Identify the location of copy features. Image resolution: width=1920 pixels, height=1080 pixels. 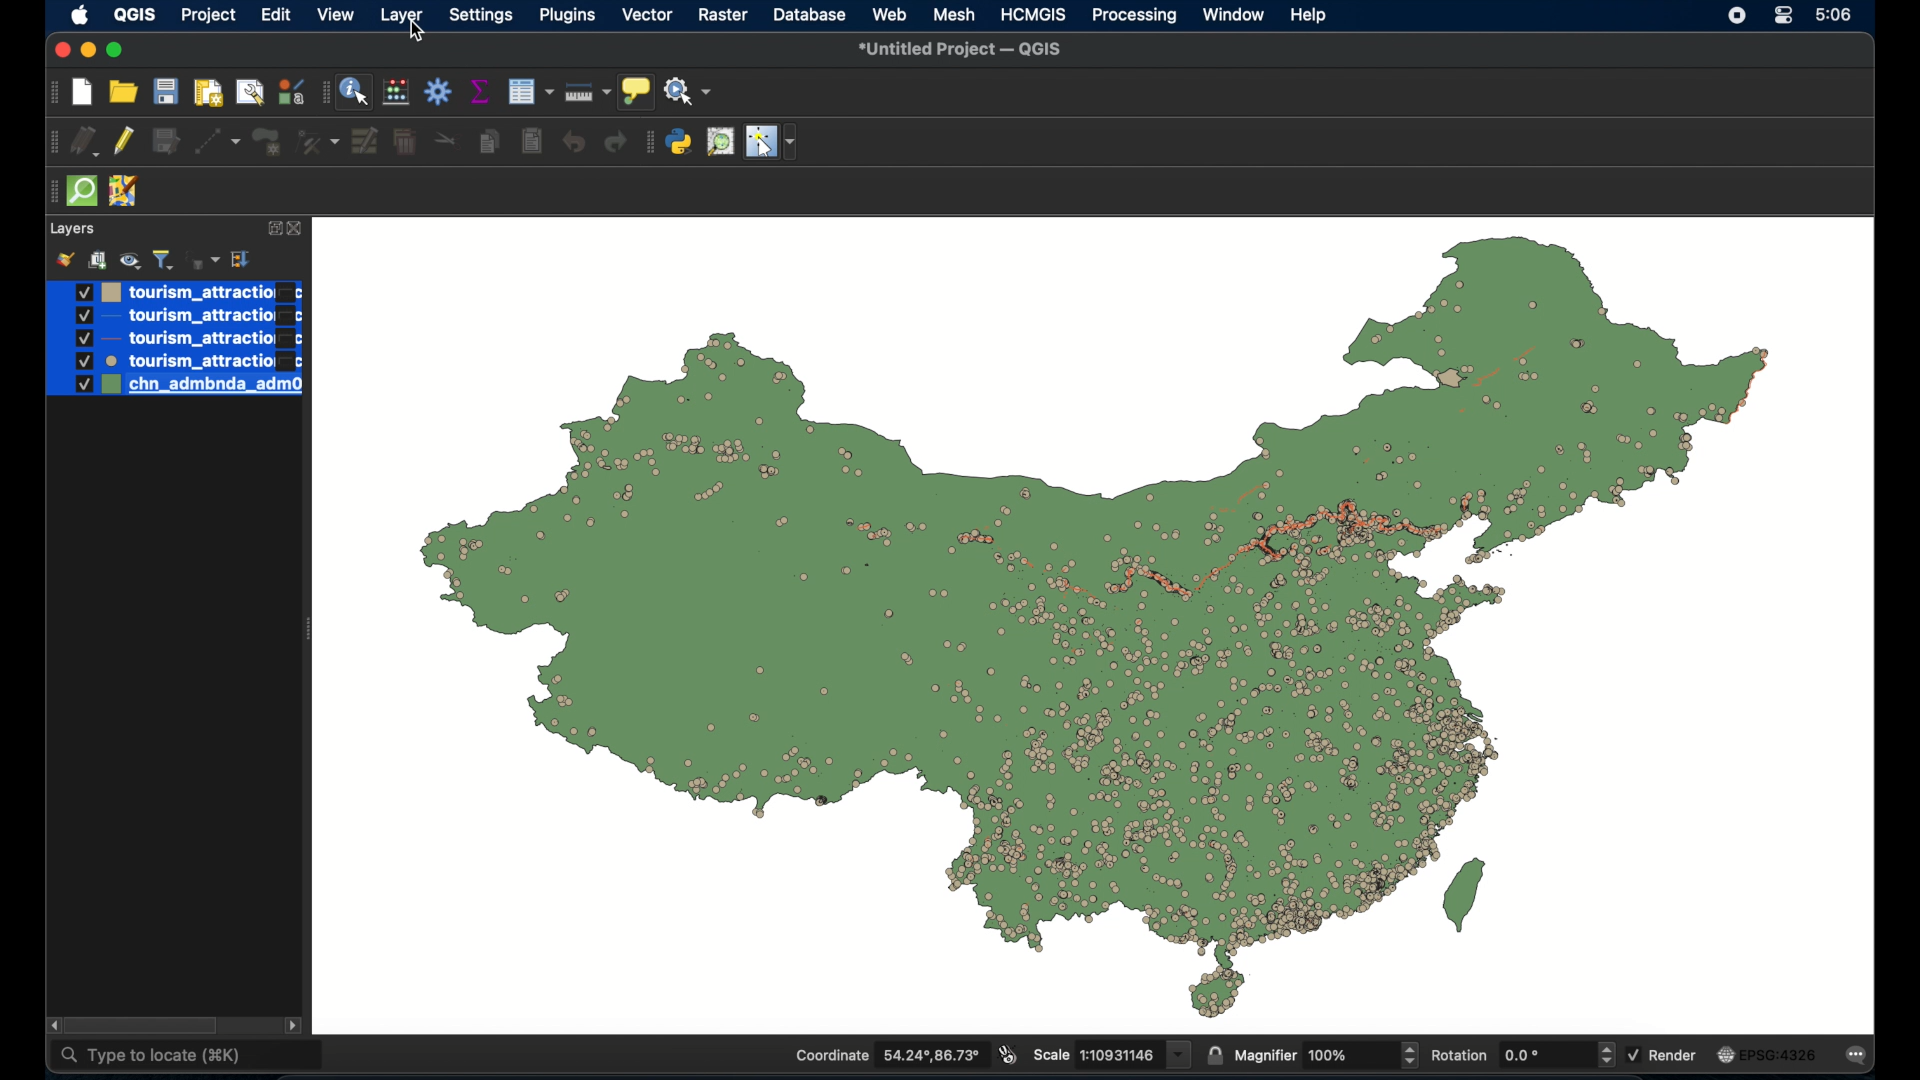
(488, 142).